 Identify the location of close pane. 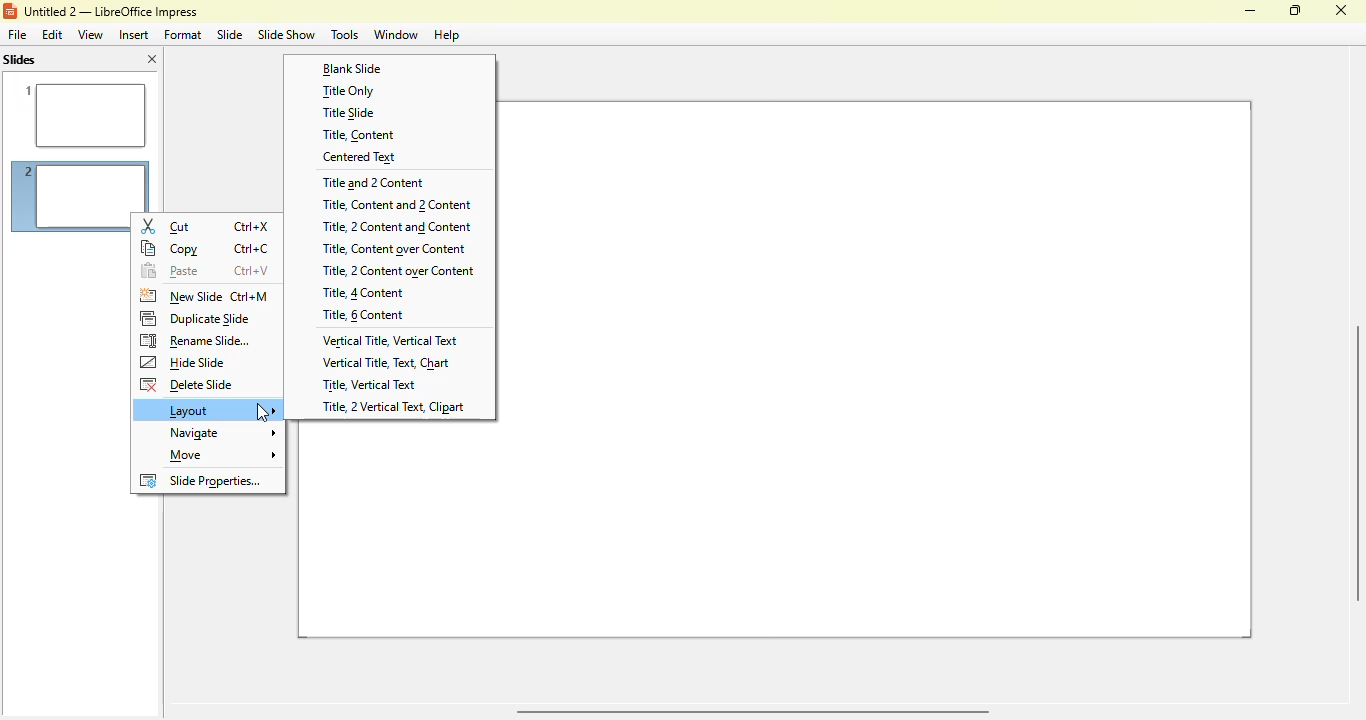
(152, 59).